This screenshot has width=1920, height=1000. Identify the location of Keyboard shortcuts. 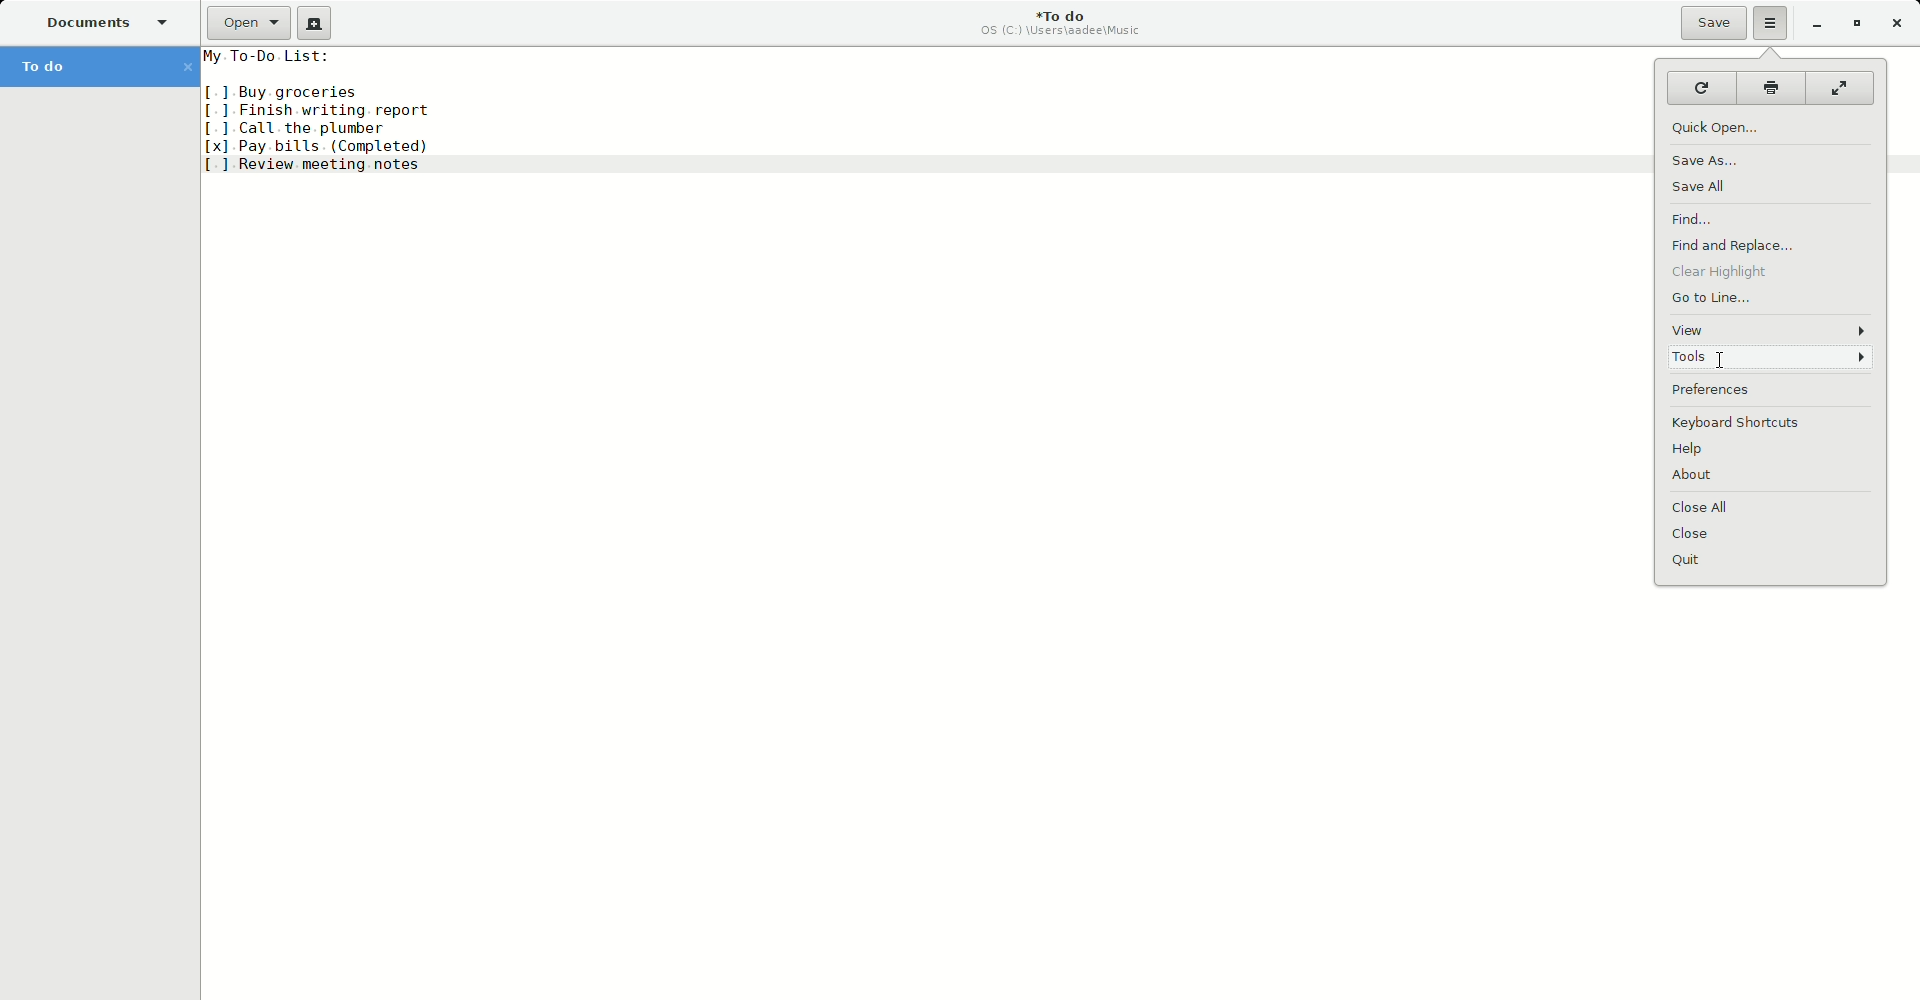
(1753, 425).